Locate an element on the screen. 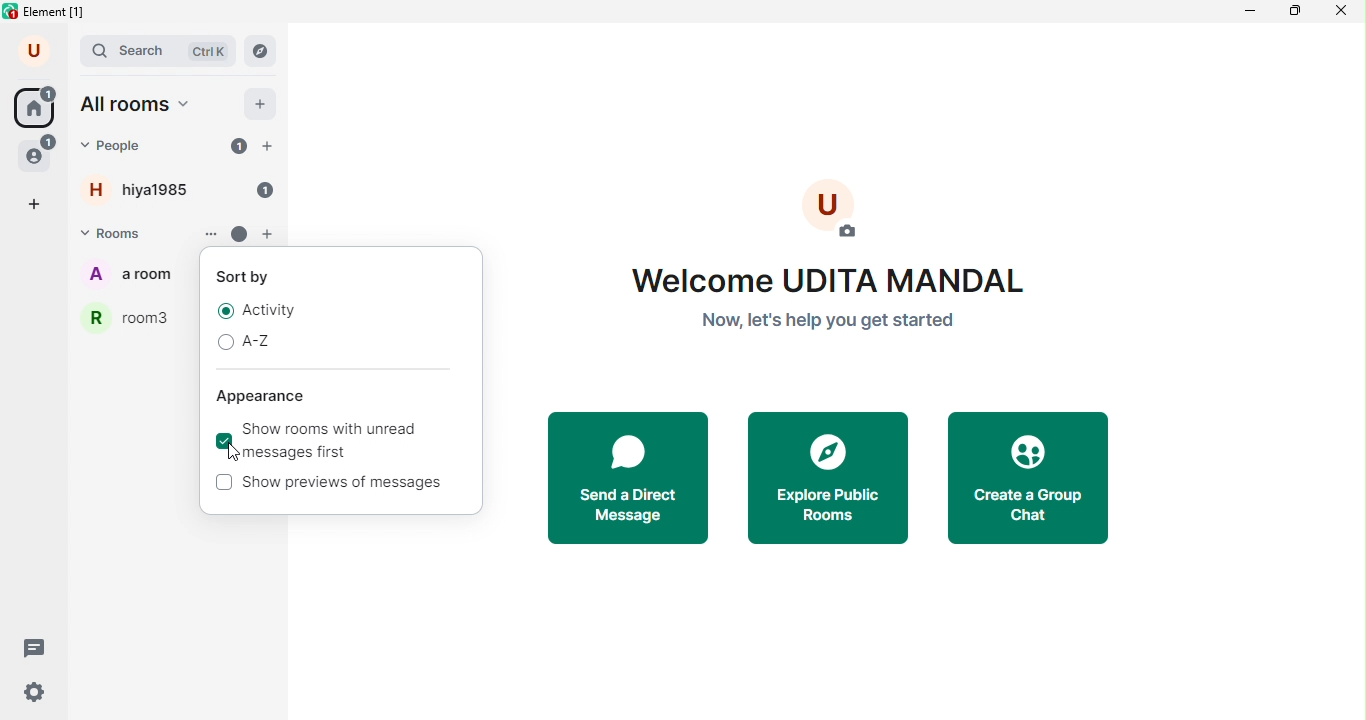  unread 1 message is located at coordinates (268, 192).